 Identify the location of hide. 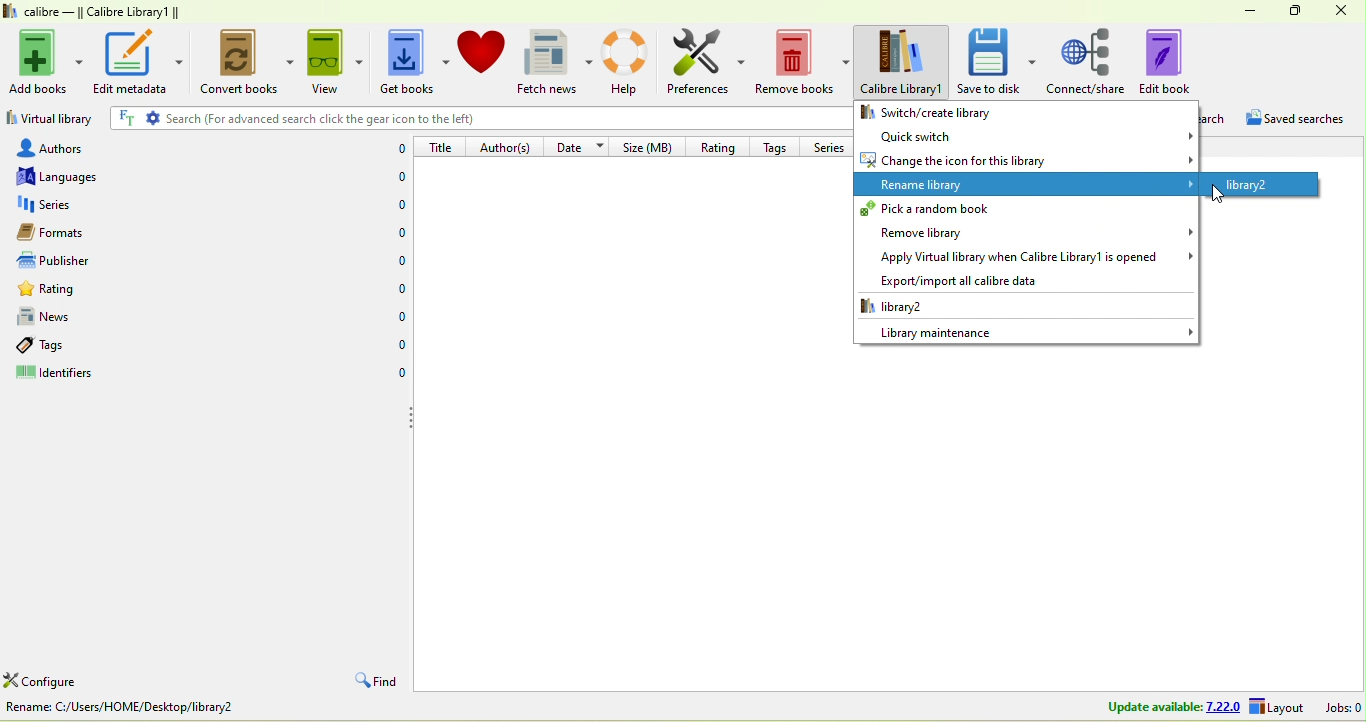
(407, 417).